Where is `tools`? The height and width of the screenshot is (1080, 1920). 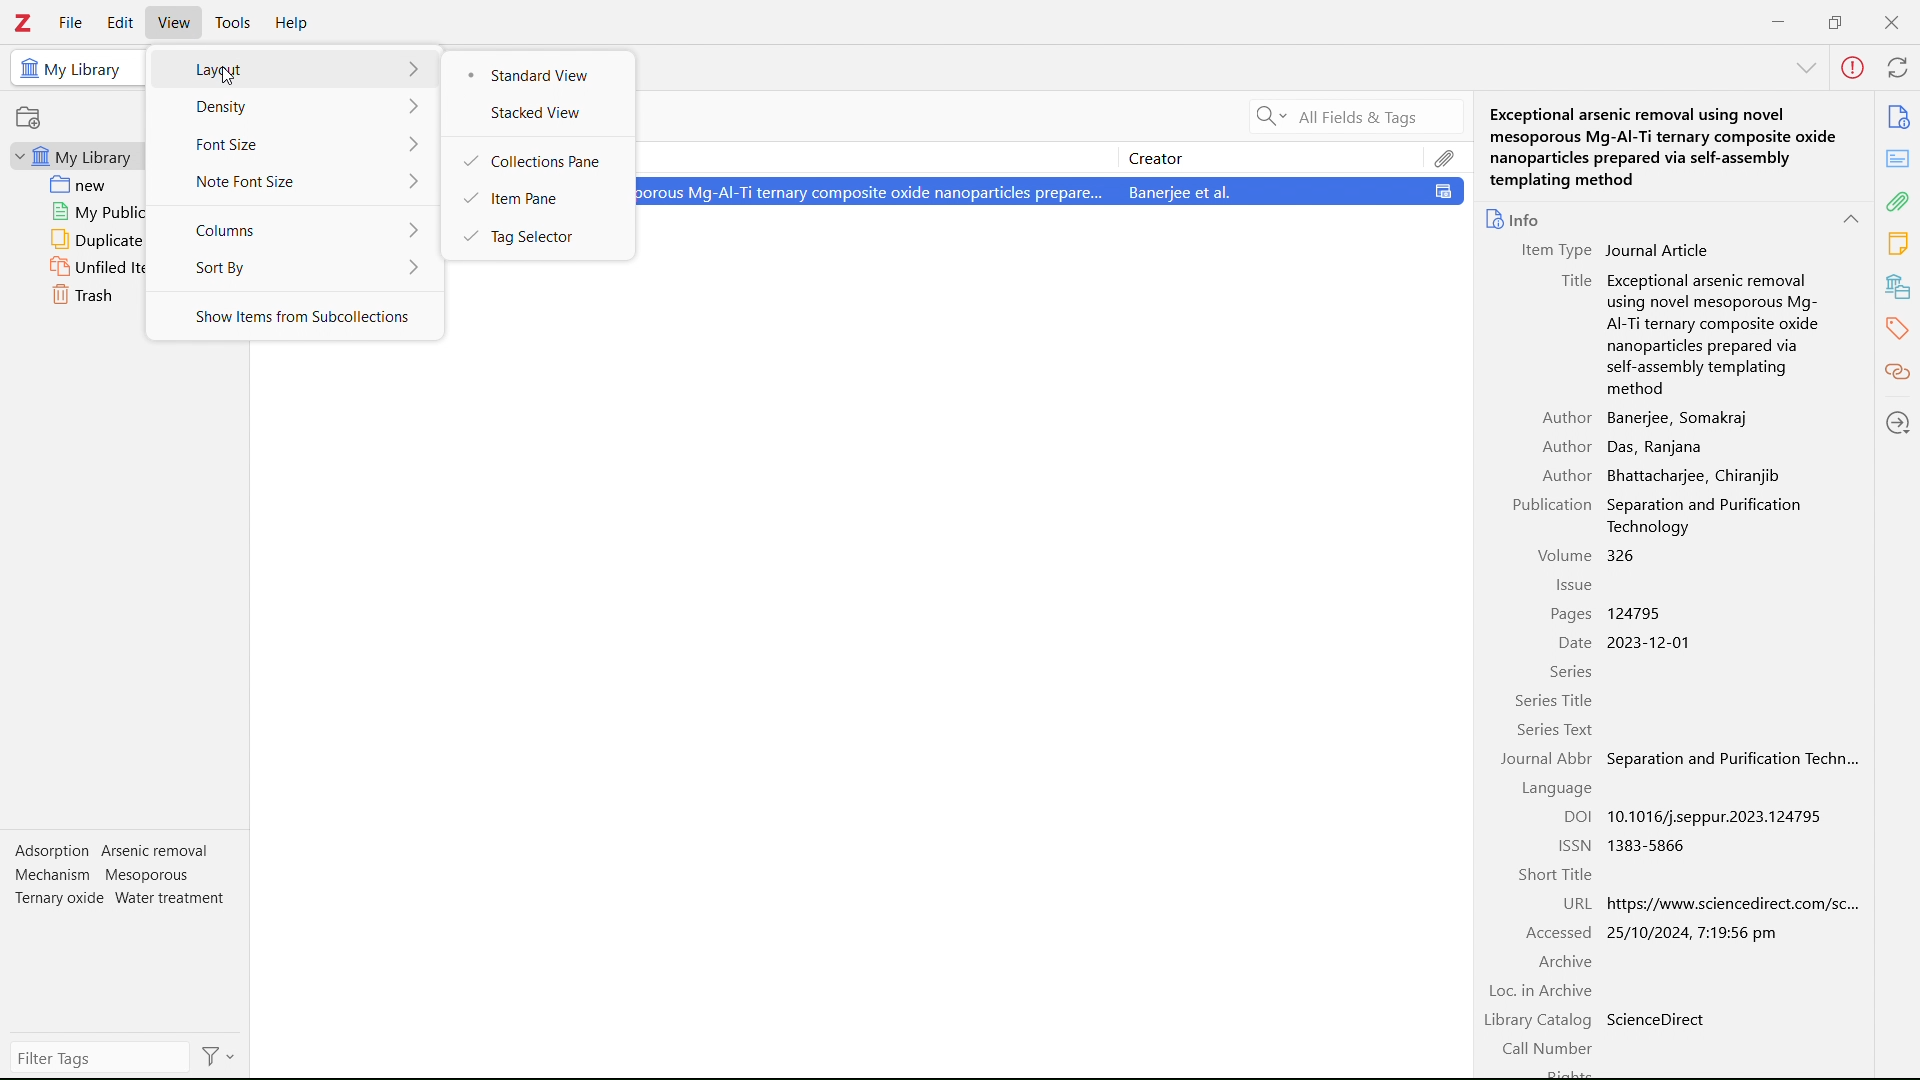 tools is located at coordinates (233, 23).